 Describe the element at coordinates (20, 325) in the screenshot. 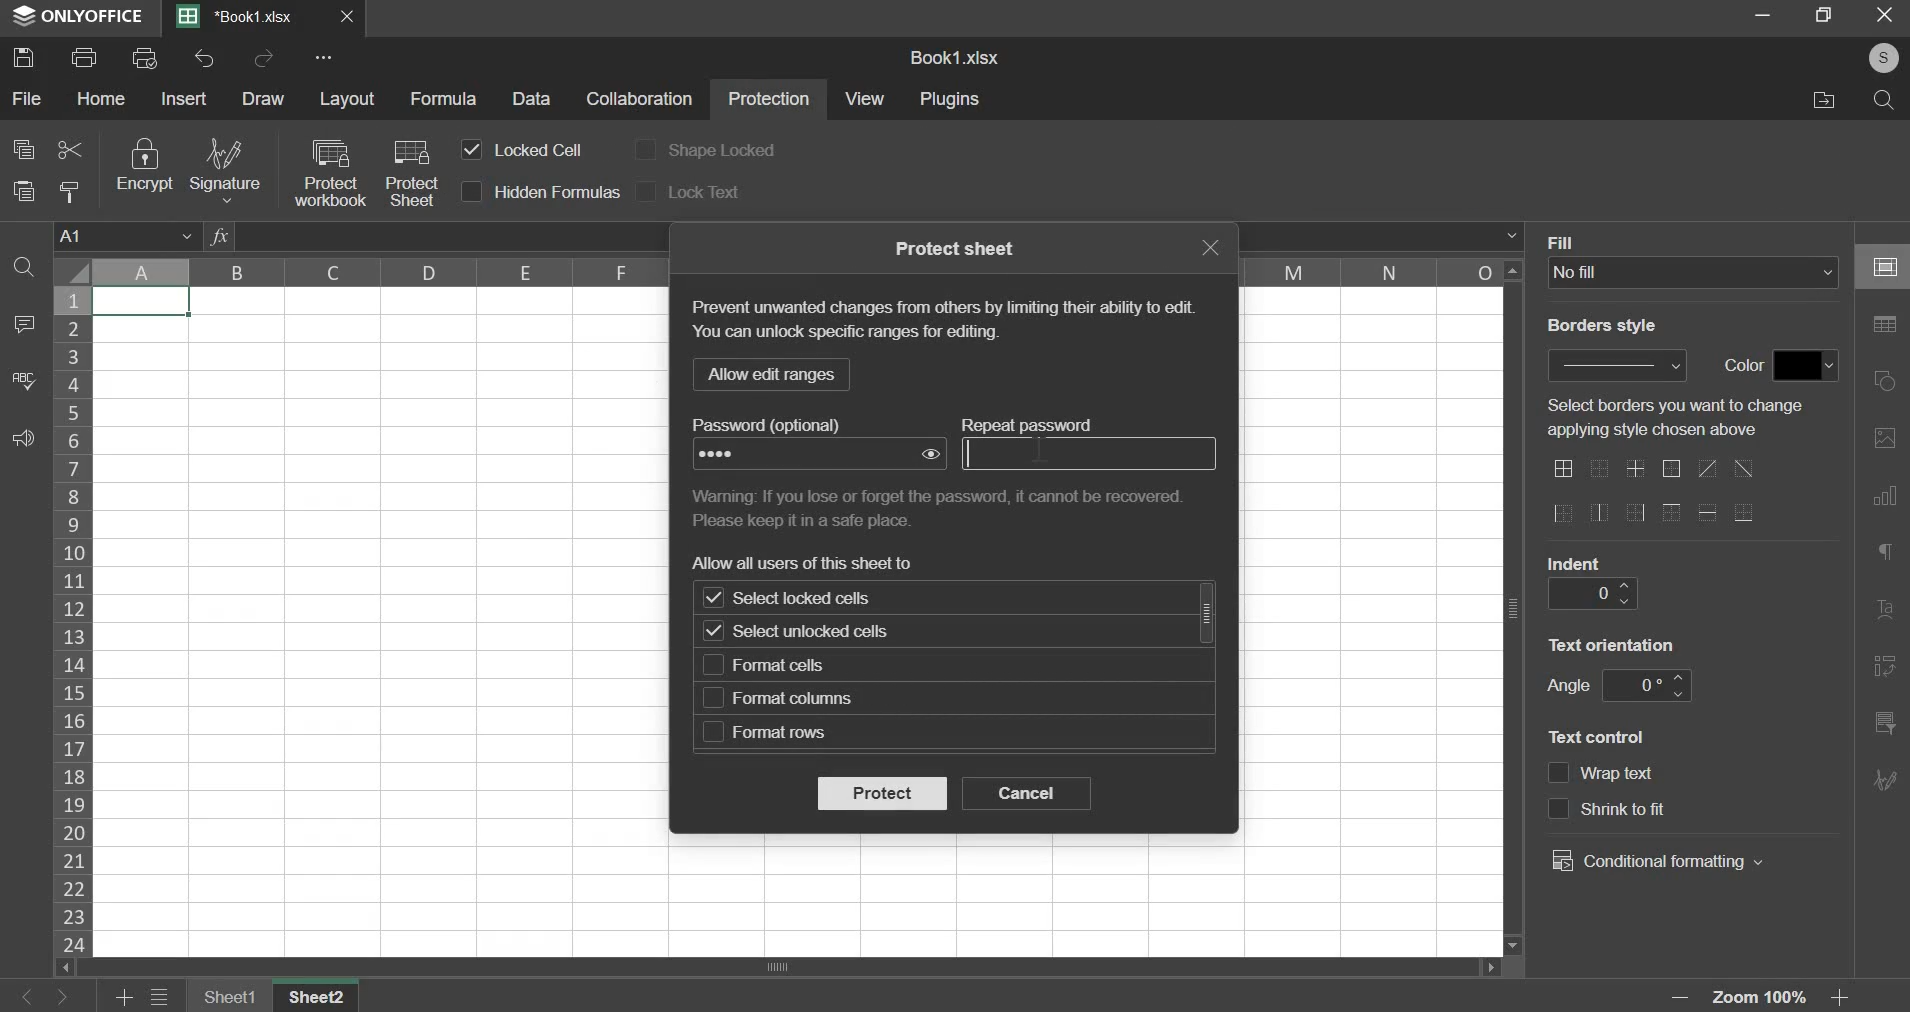

I see `comment` at that location.